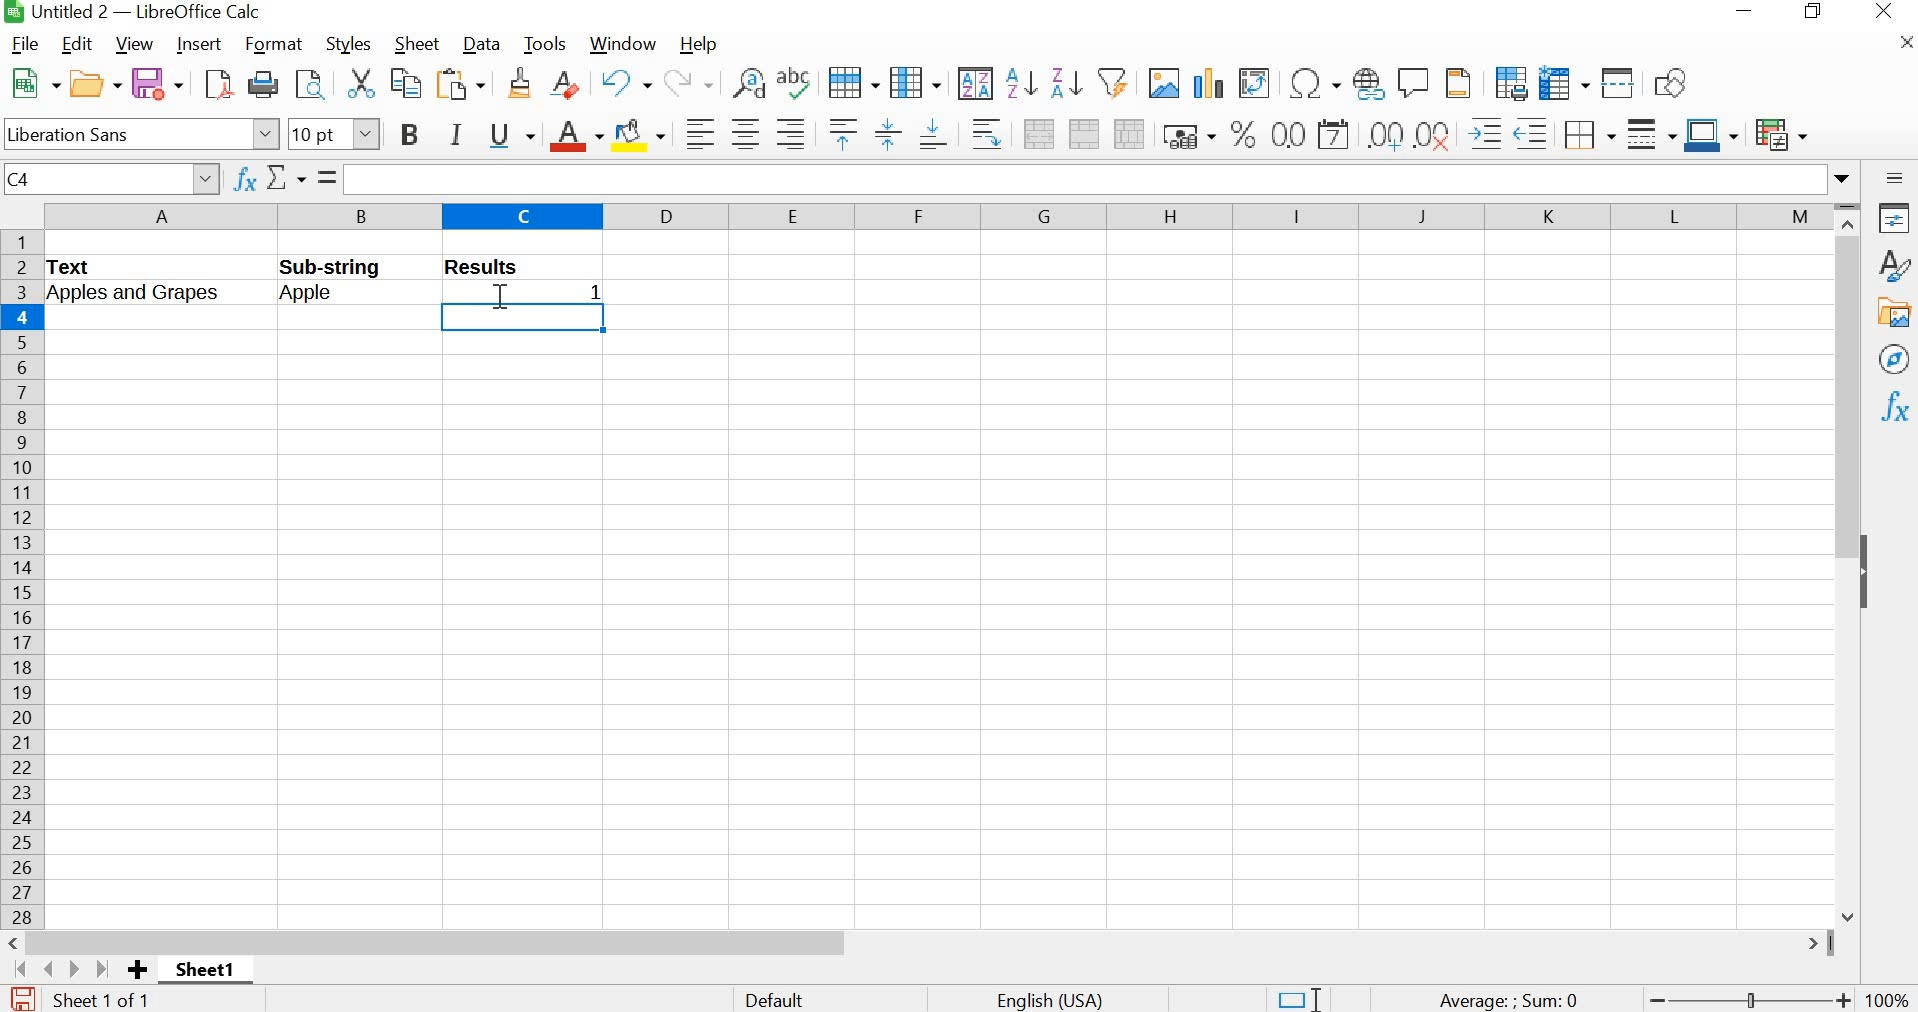 The image size is (1918, 1012). Describe the element at coordinates (792, 134) in the screenshot. I see `align right` at that location.